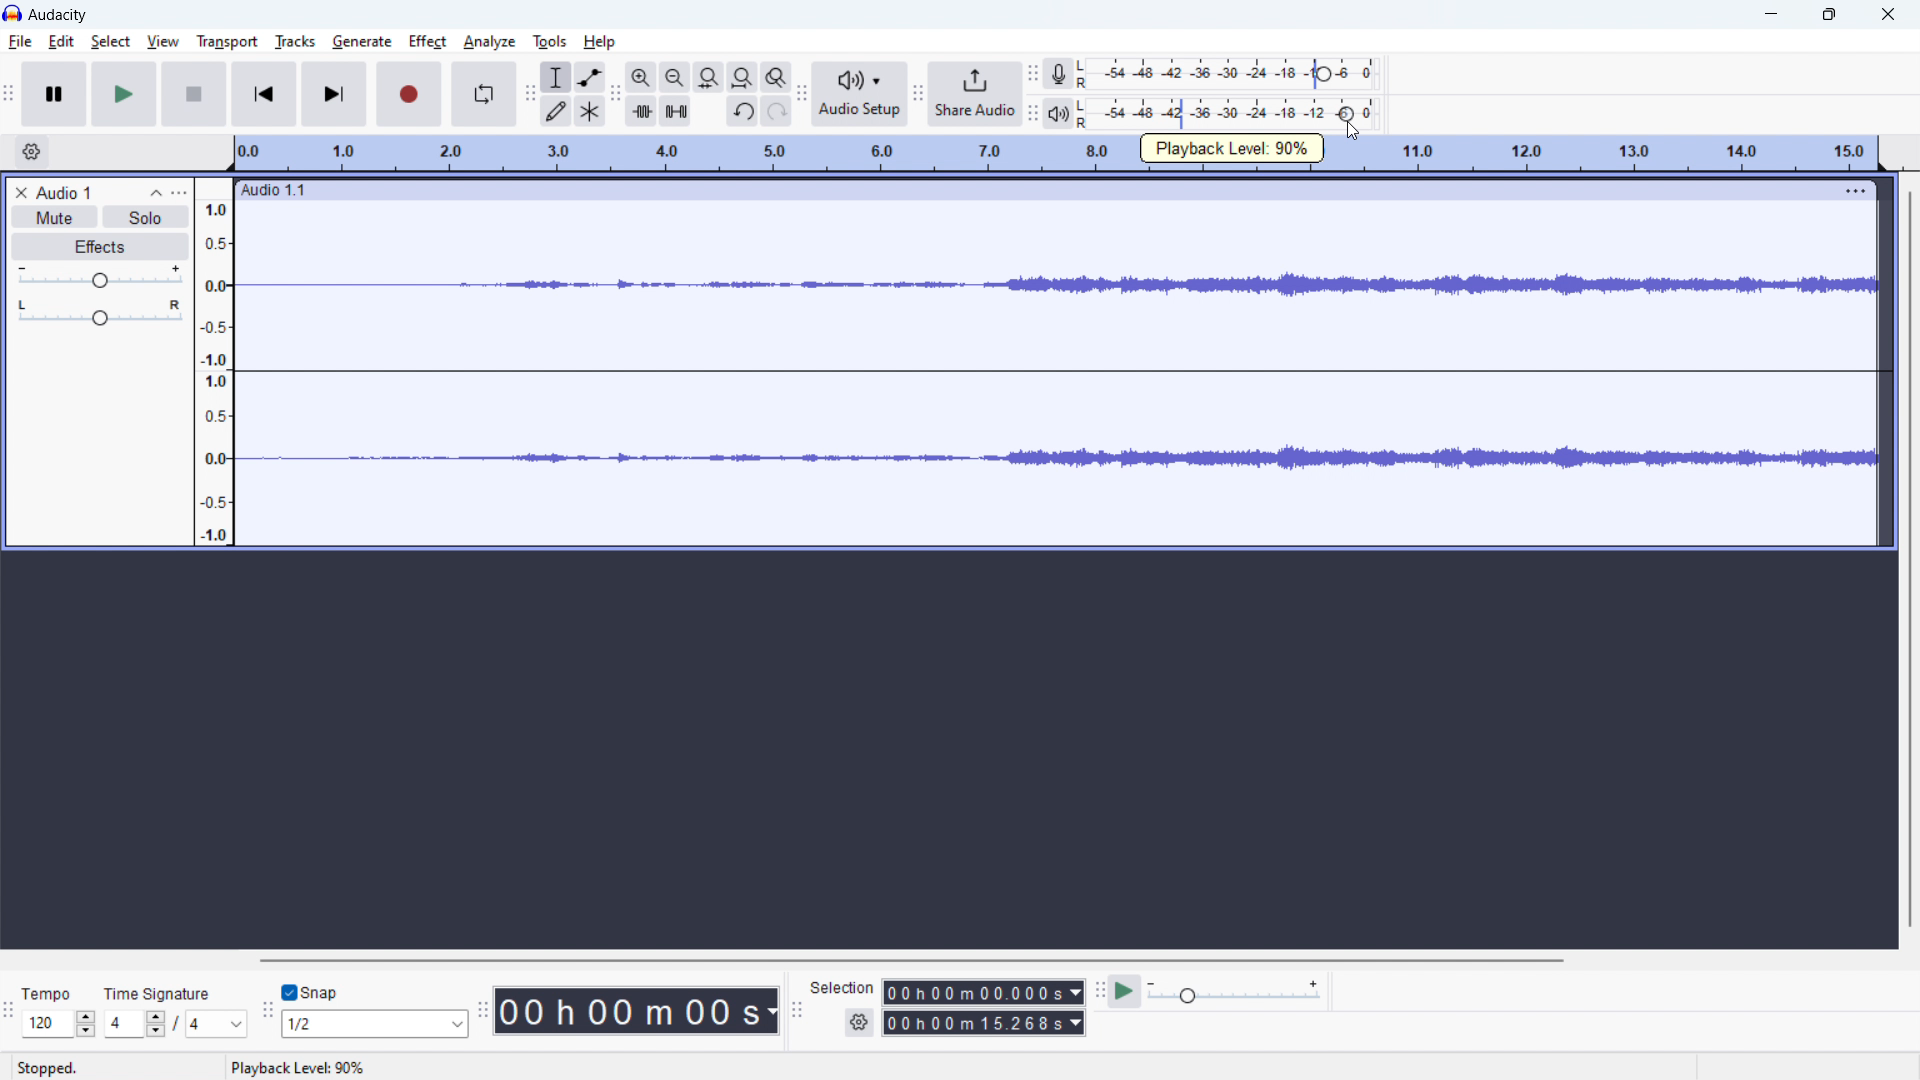  I want to click on delete audio, so click(20, 192).